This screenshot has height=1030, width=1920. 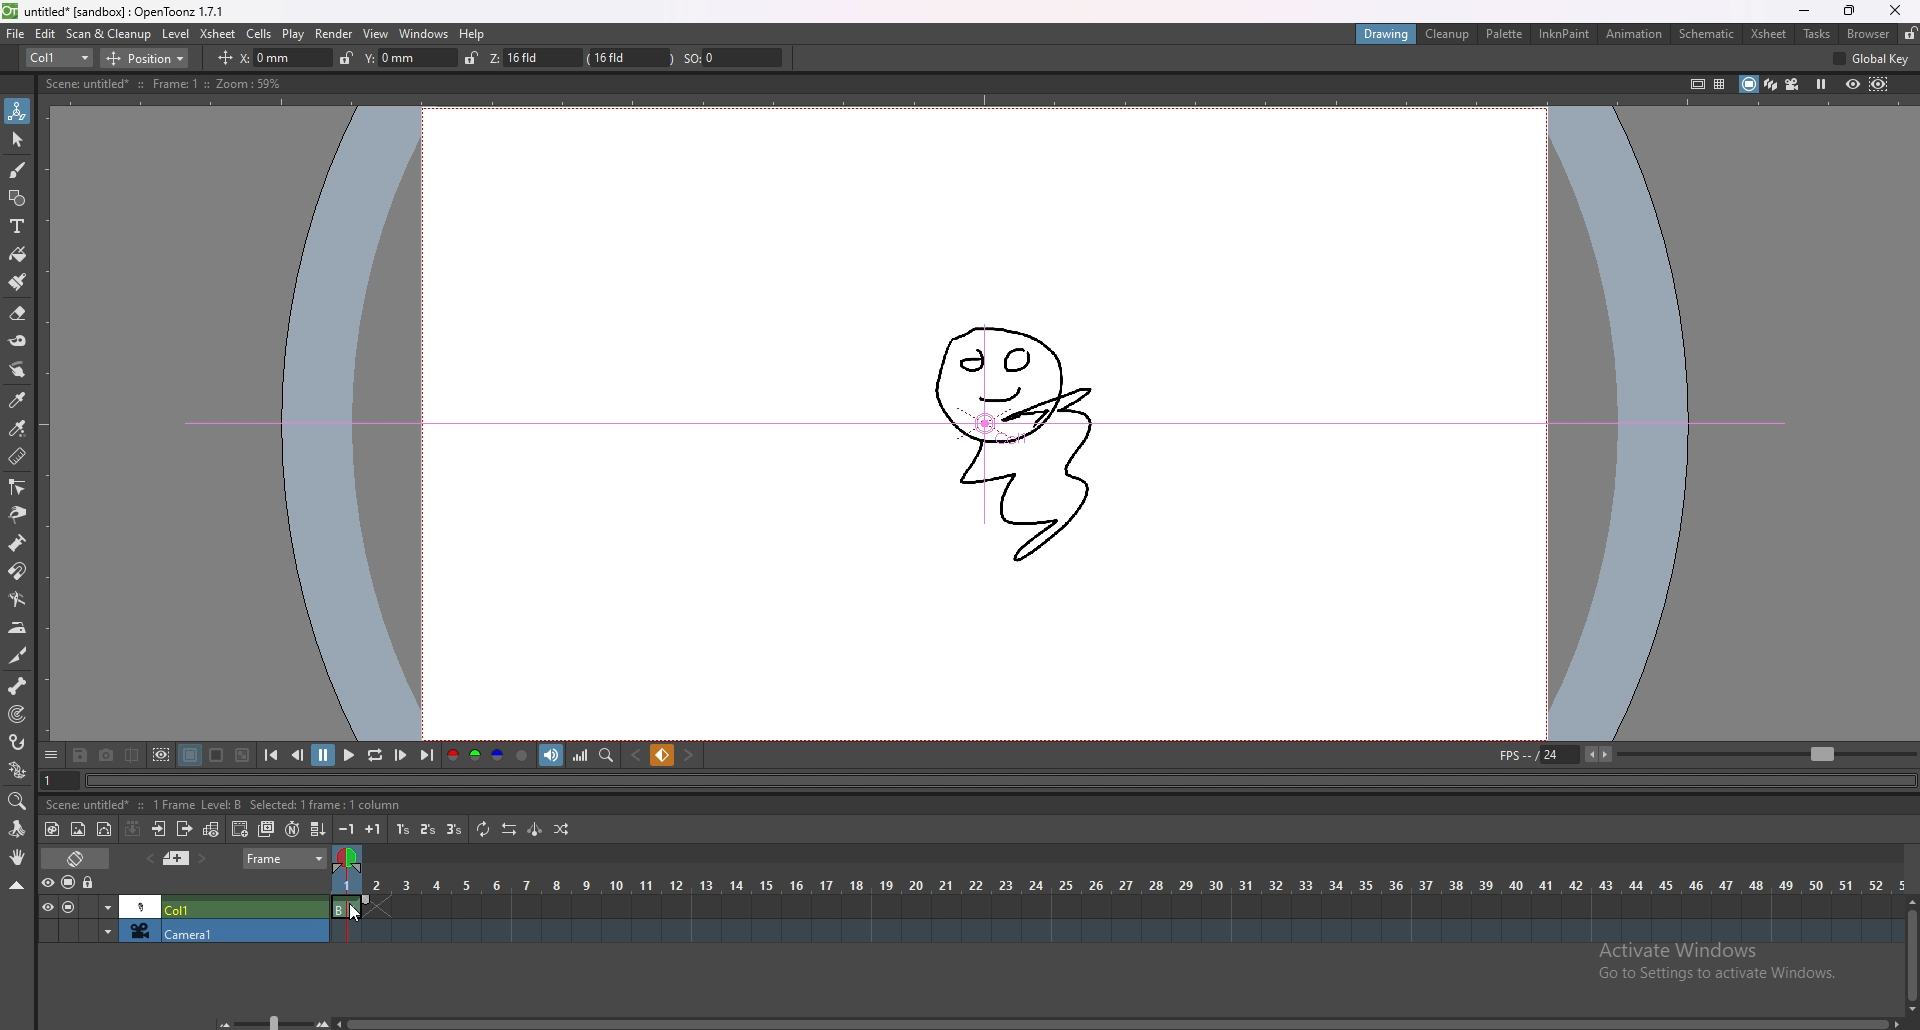 What do you see at coordinates (474, 34) in the screenshot?
I see `help` at bounding box center [474, 34].